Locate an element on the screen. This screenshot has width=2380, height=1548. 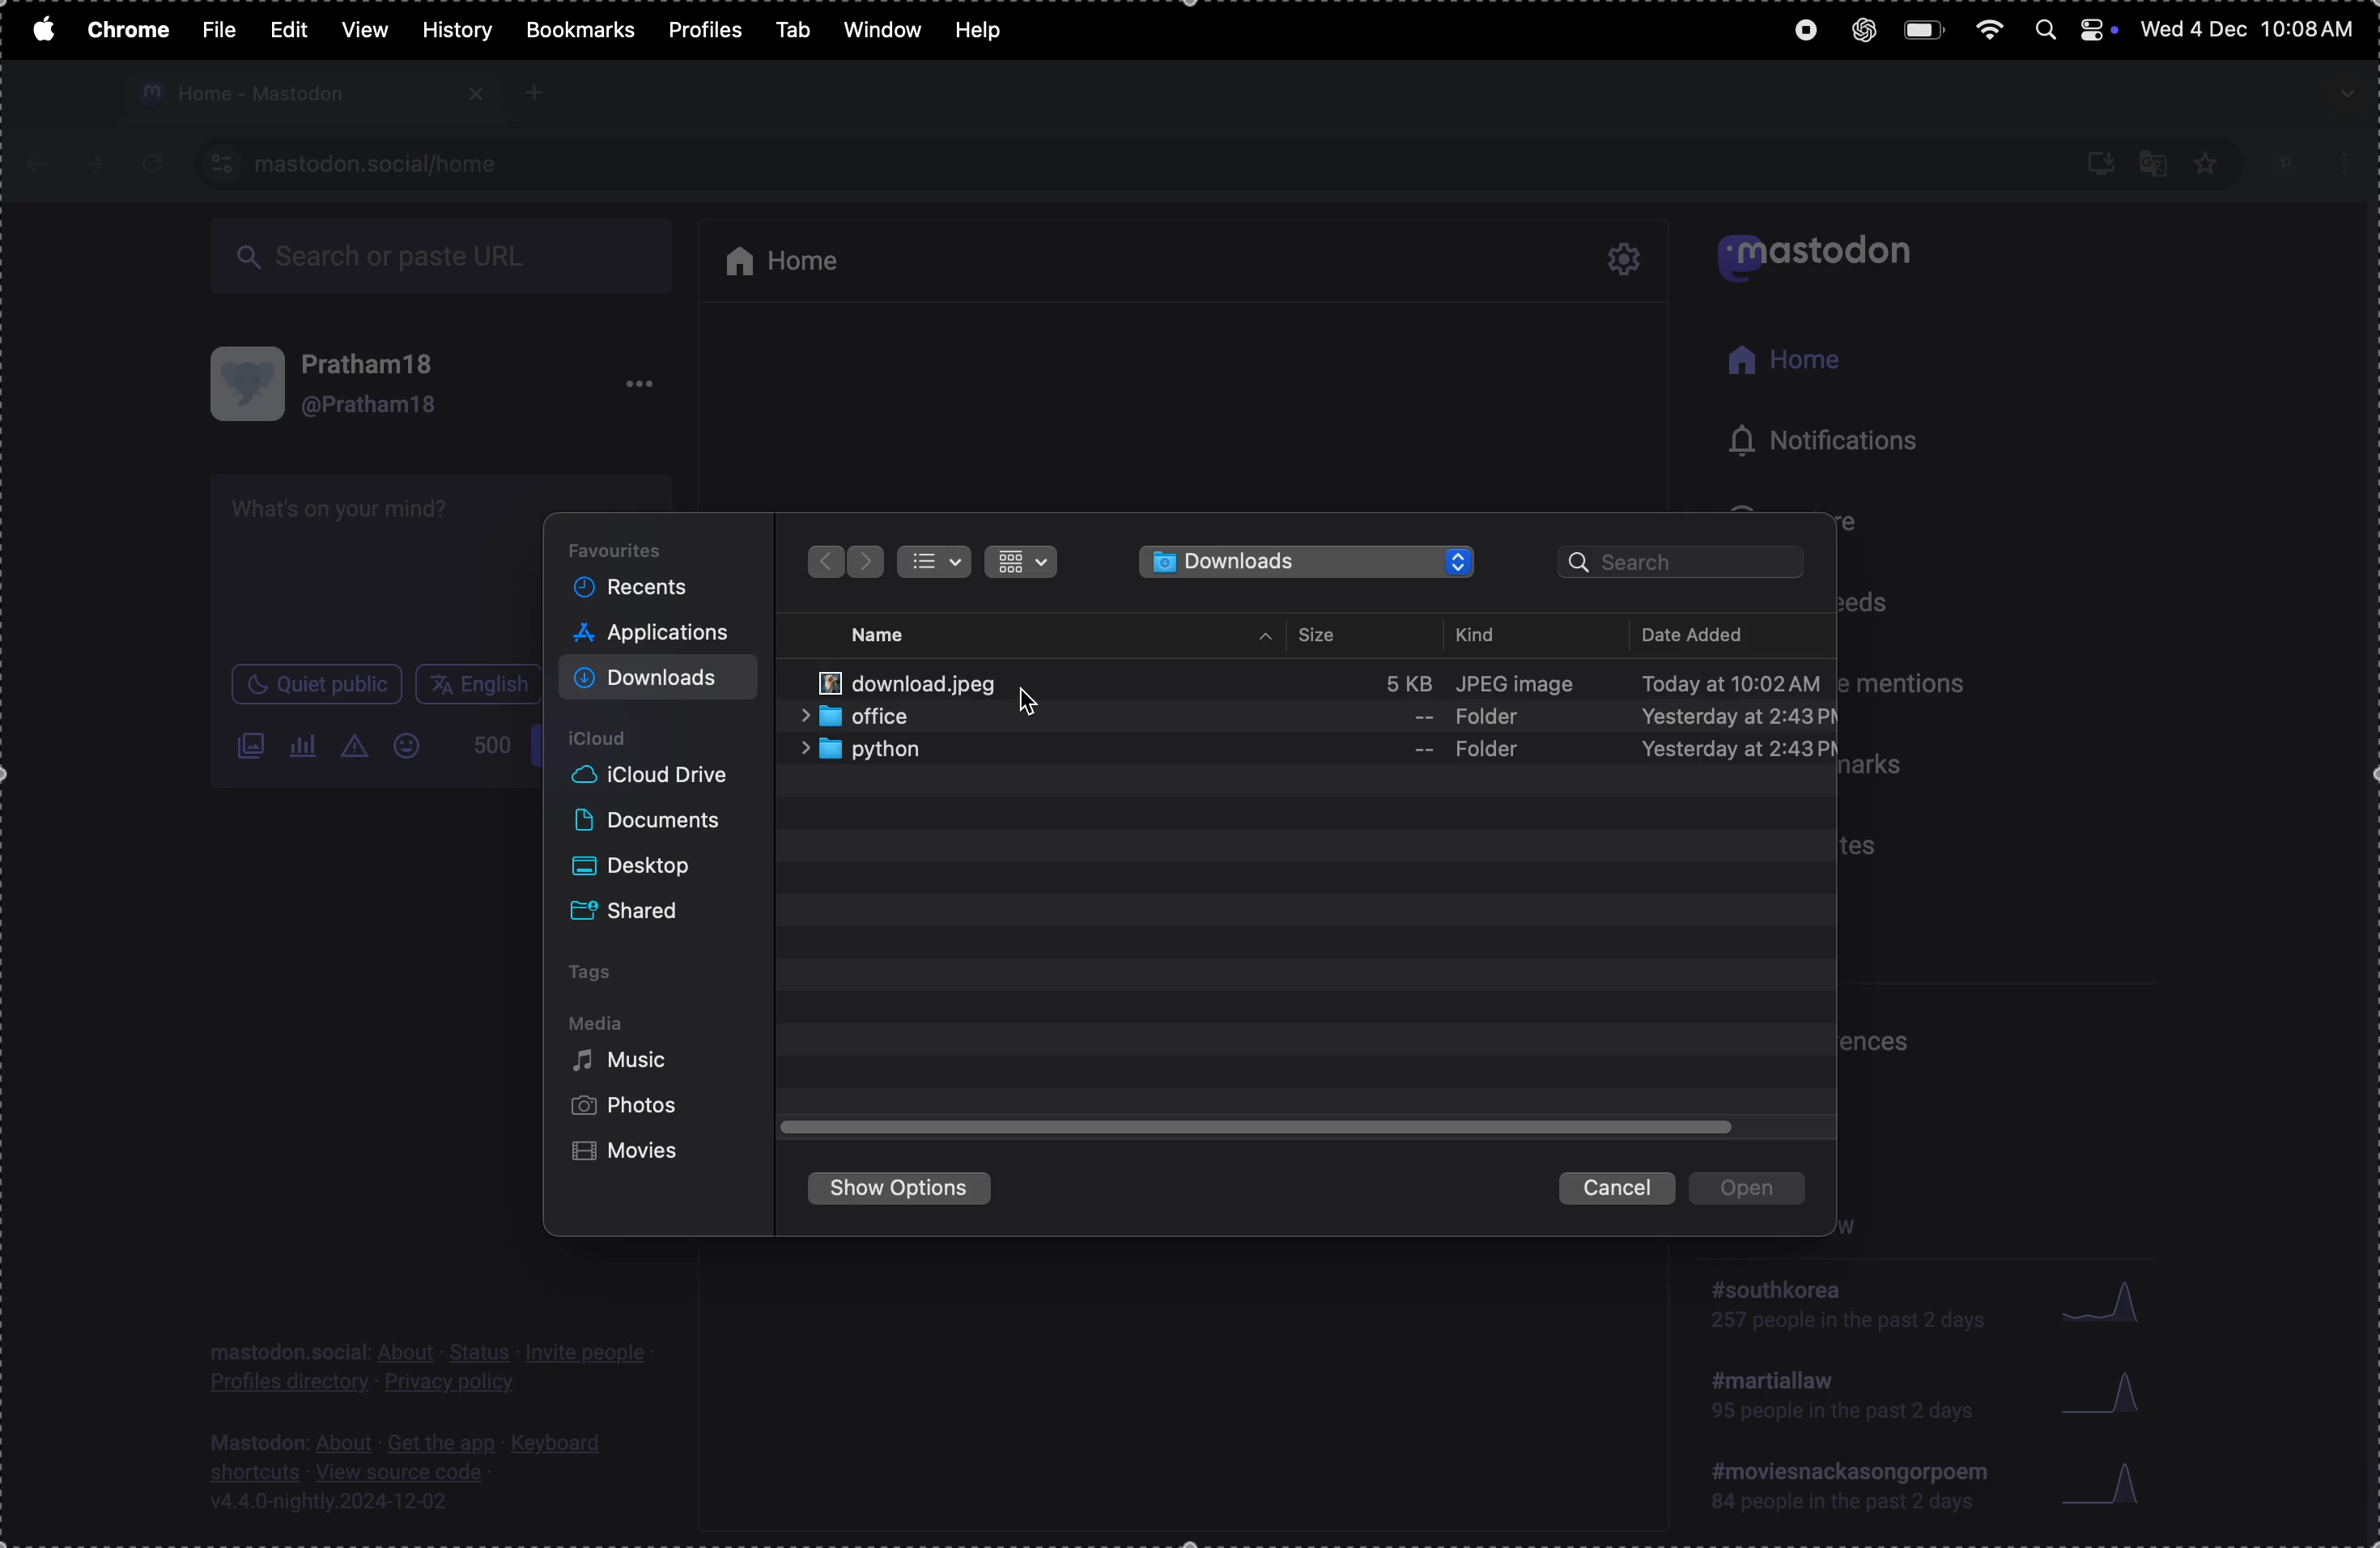
quiet place is located at coordinates (317, 687).